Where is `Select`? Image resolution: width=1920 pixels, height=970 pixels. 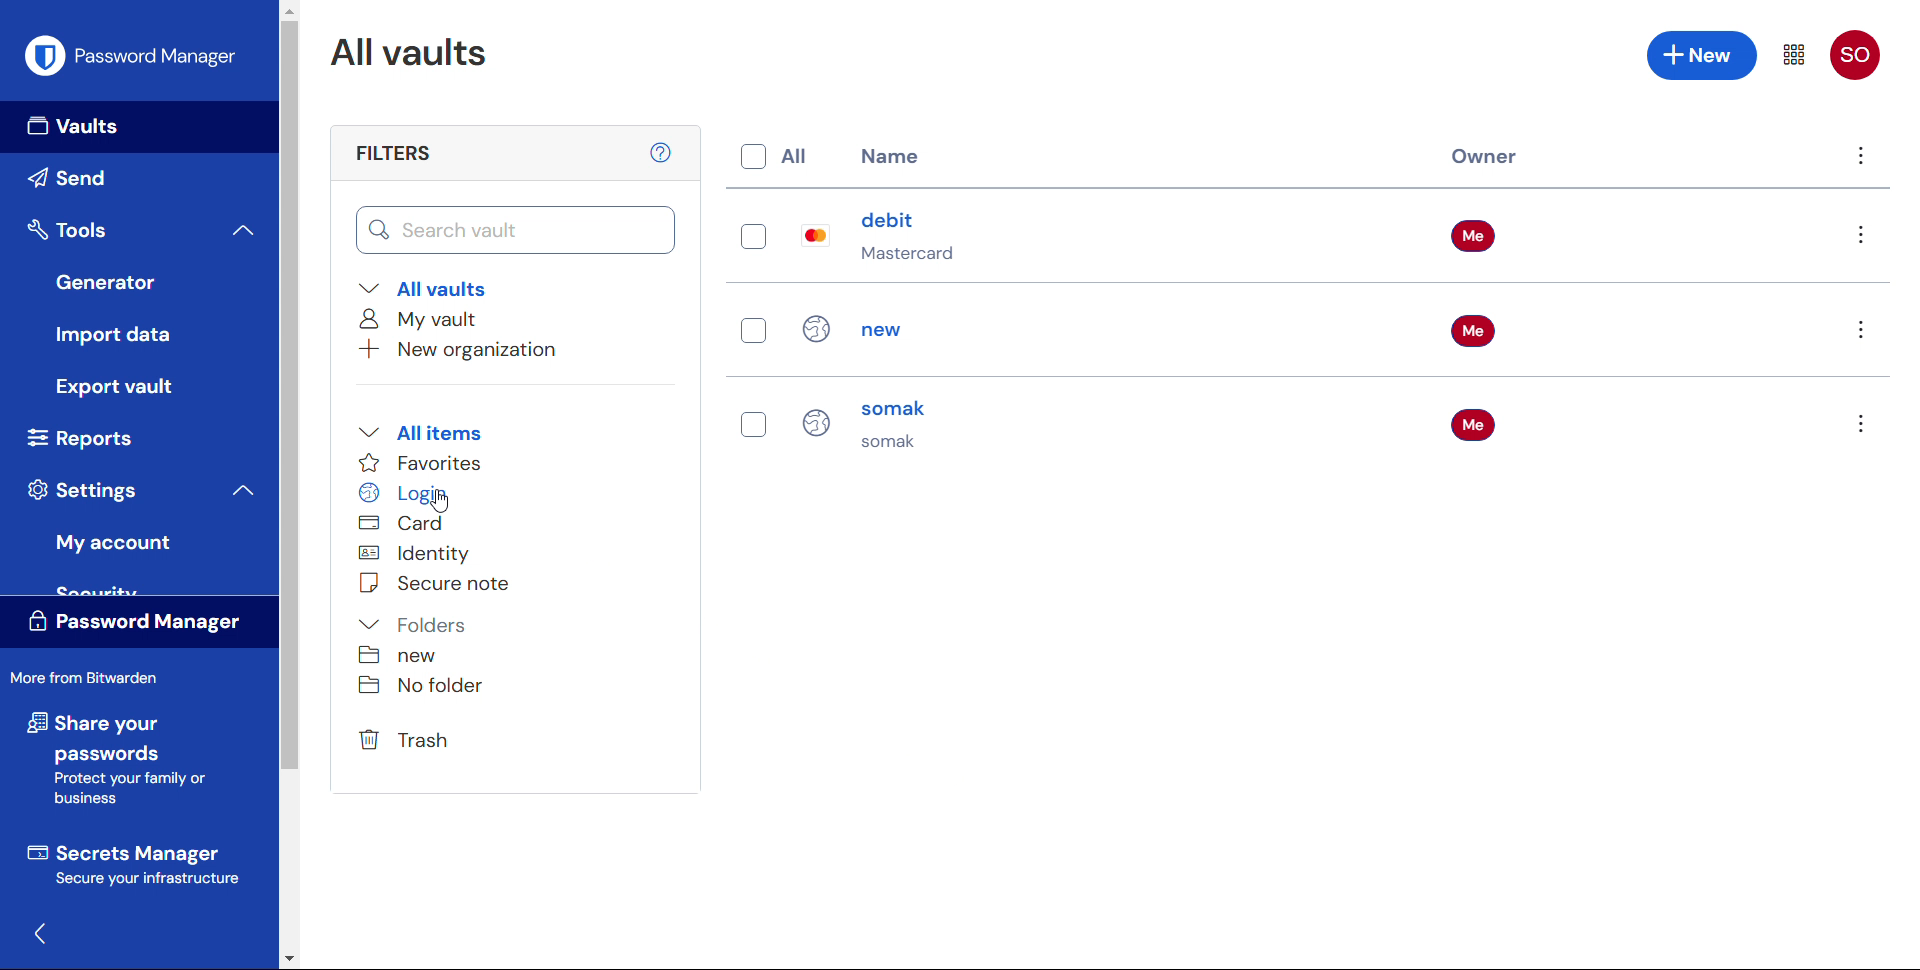
Select is located at coordinates (754, 329).